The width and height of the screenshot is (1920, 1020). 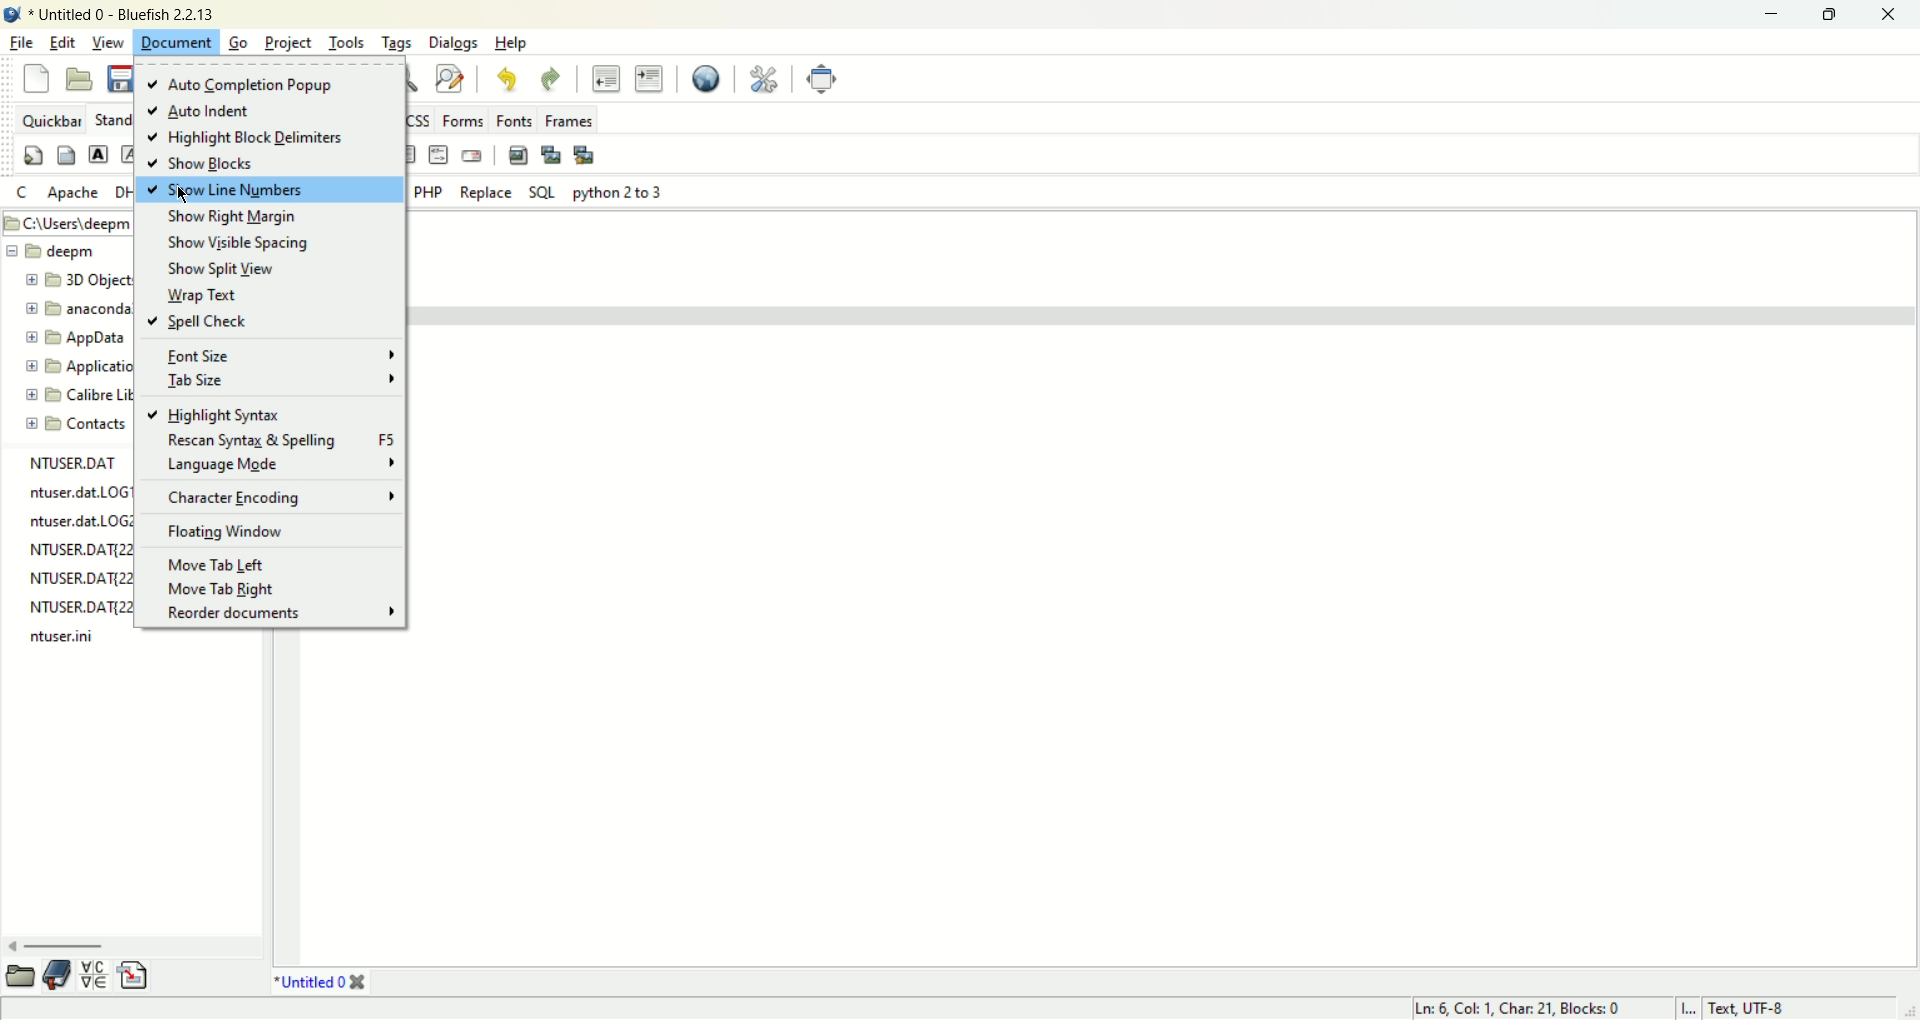 What do you see at coordinates (427, 191) in the screenshot?
I see `PHP` at bounding box center [427, 191].